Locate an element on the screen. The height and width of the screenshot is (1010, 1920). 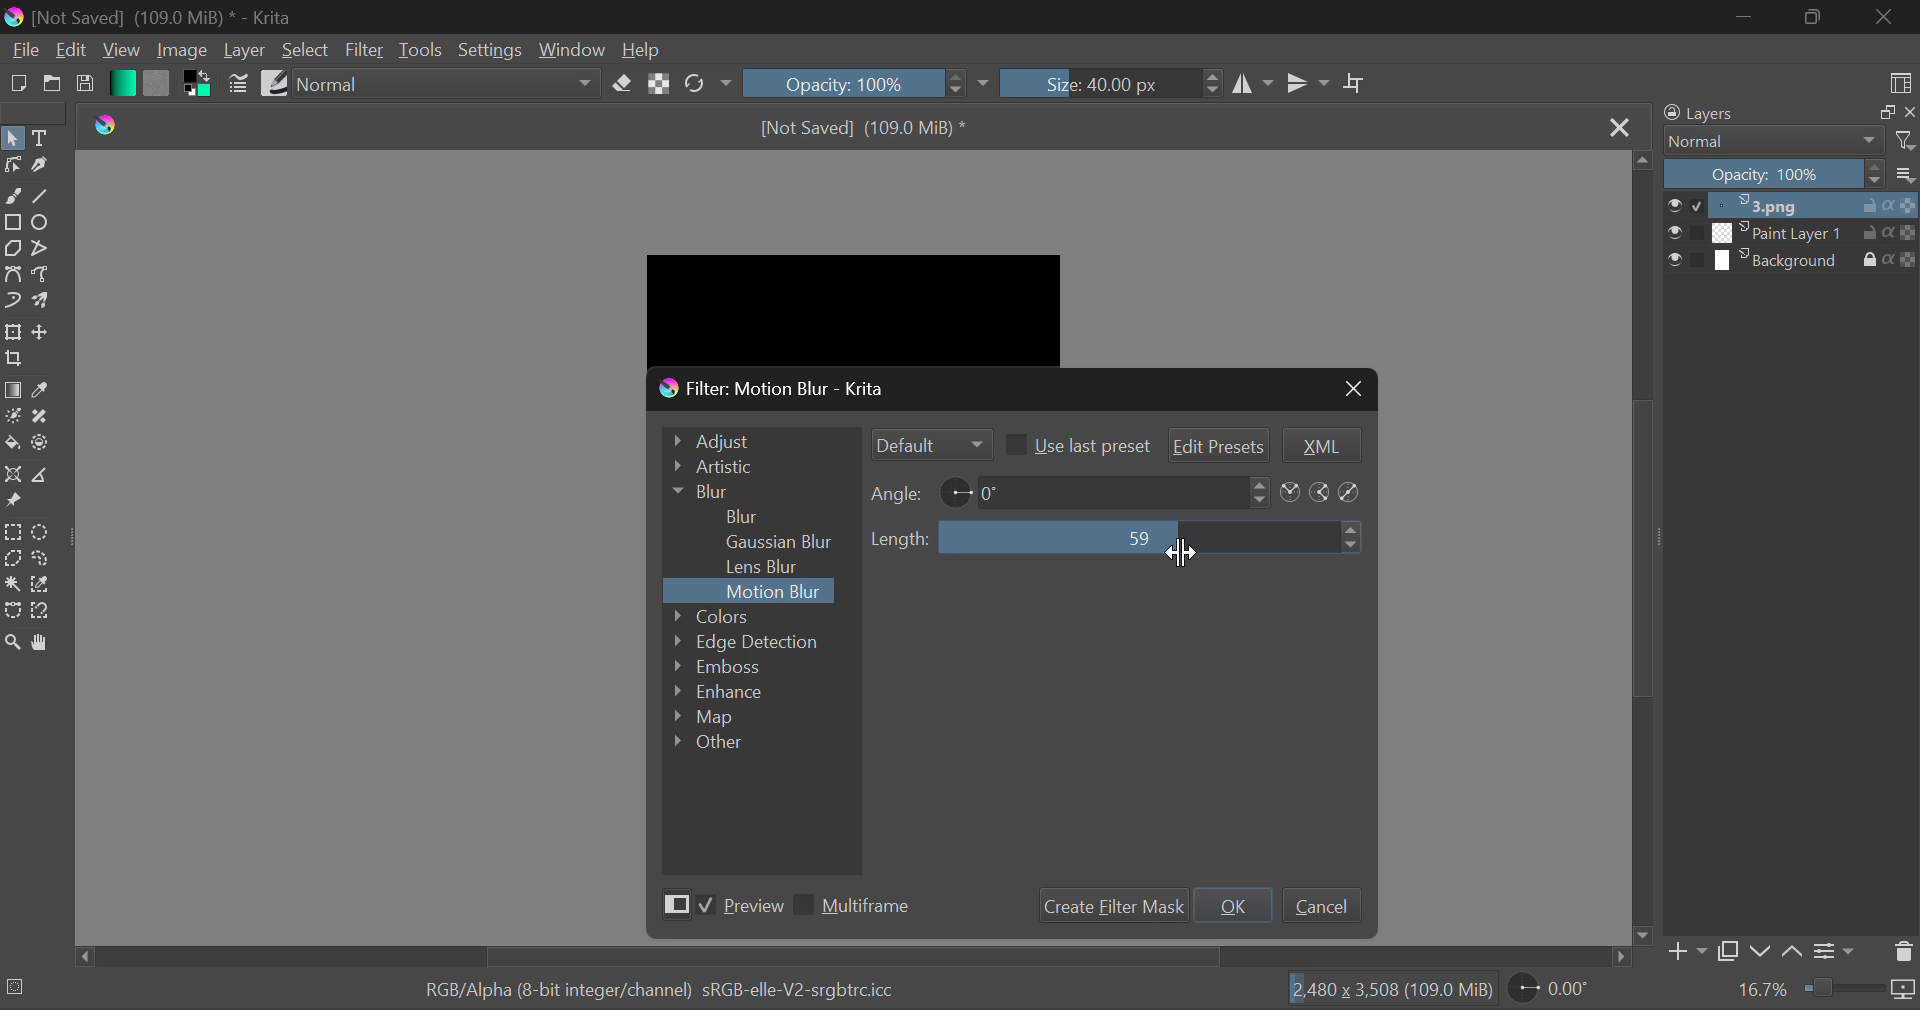
Preview is located at coordinates (718, 908).